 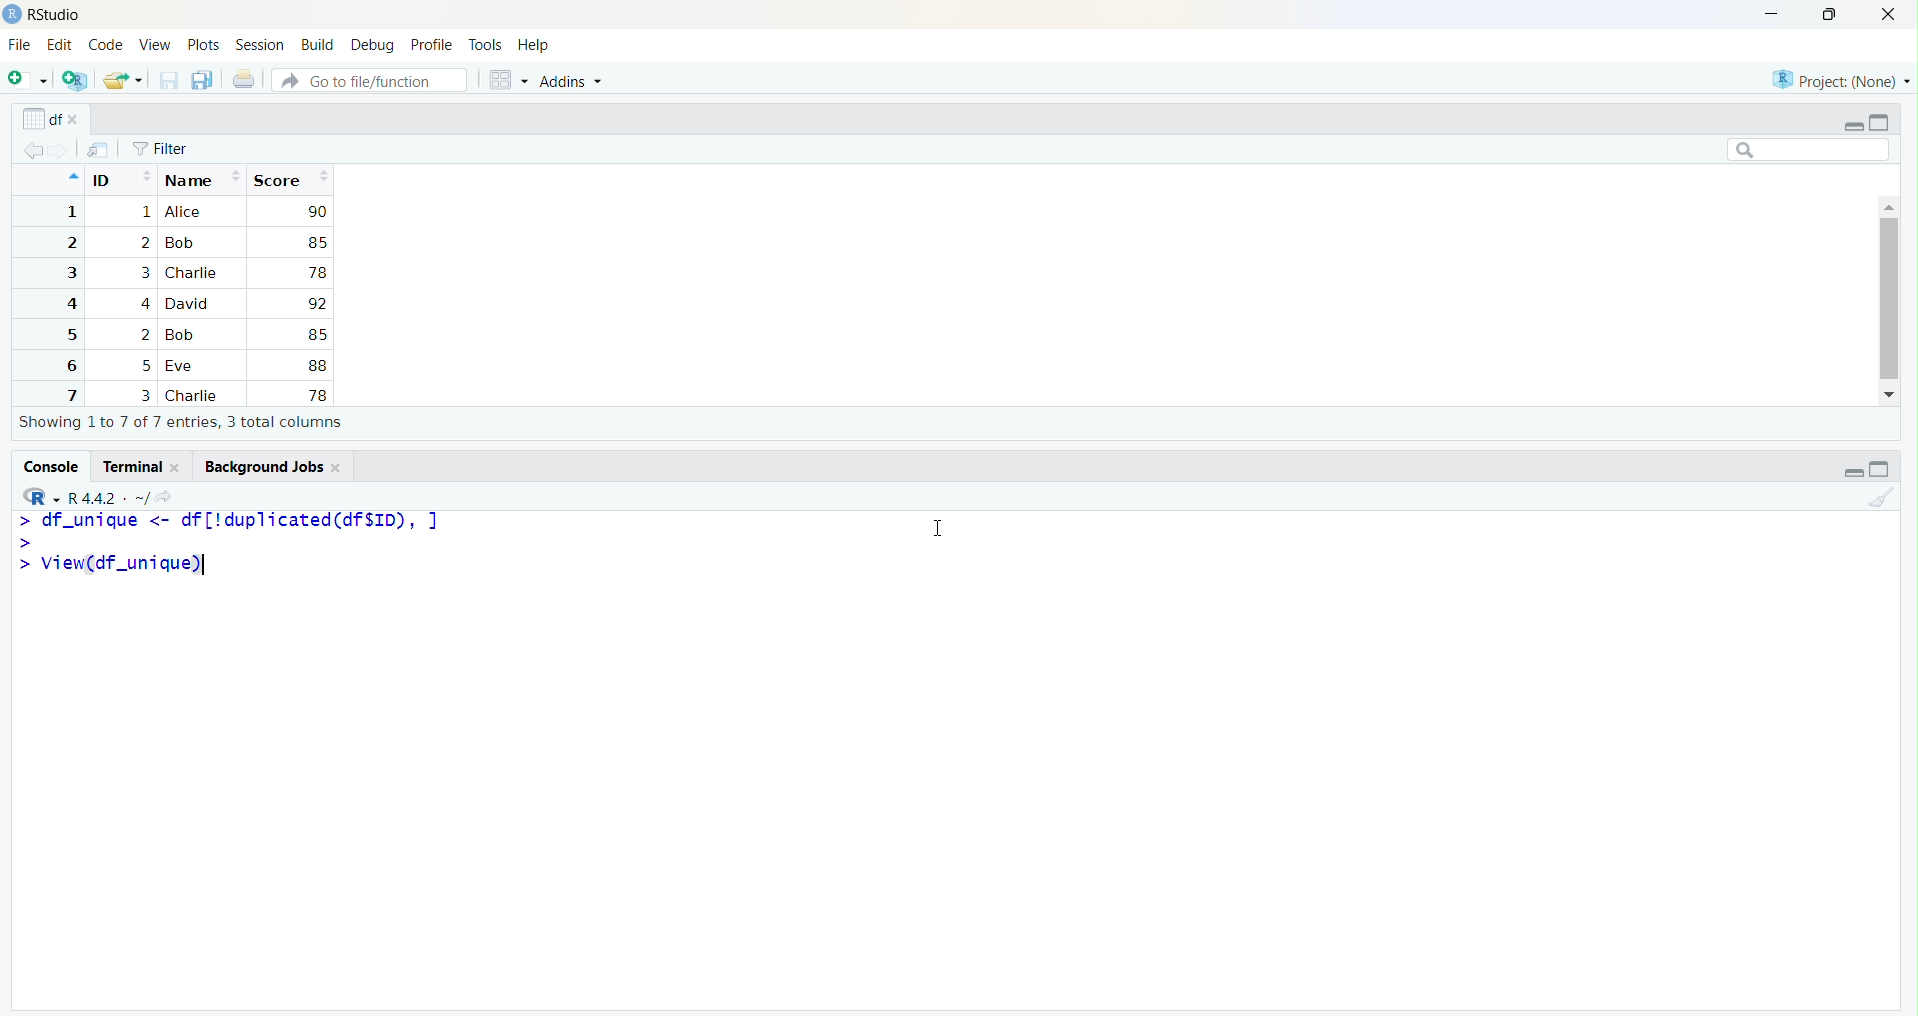 I want to click on up, so click(x=71, y=177).